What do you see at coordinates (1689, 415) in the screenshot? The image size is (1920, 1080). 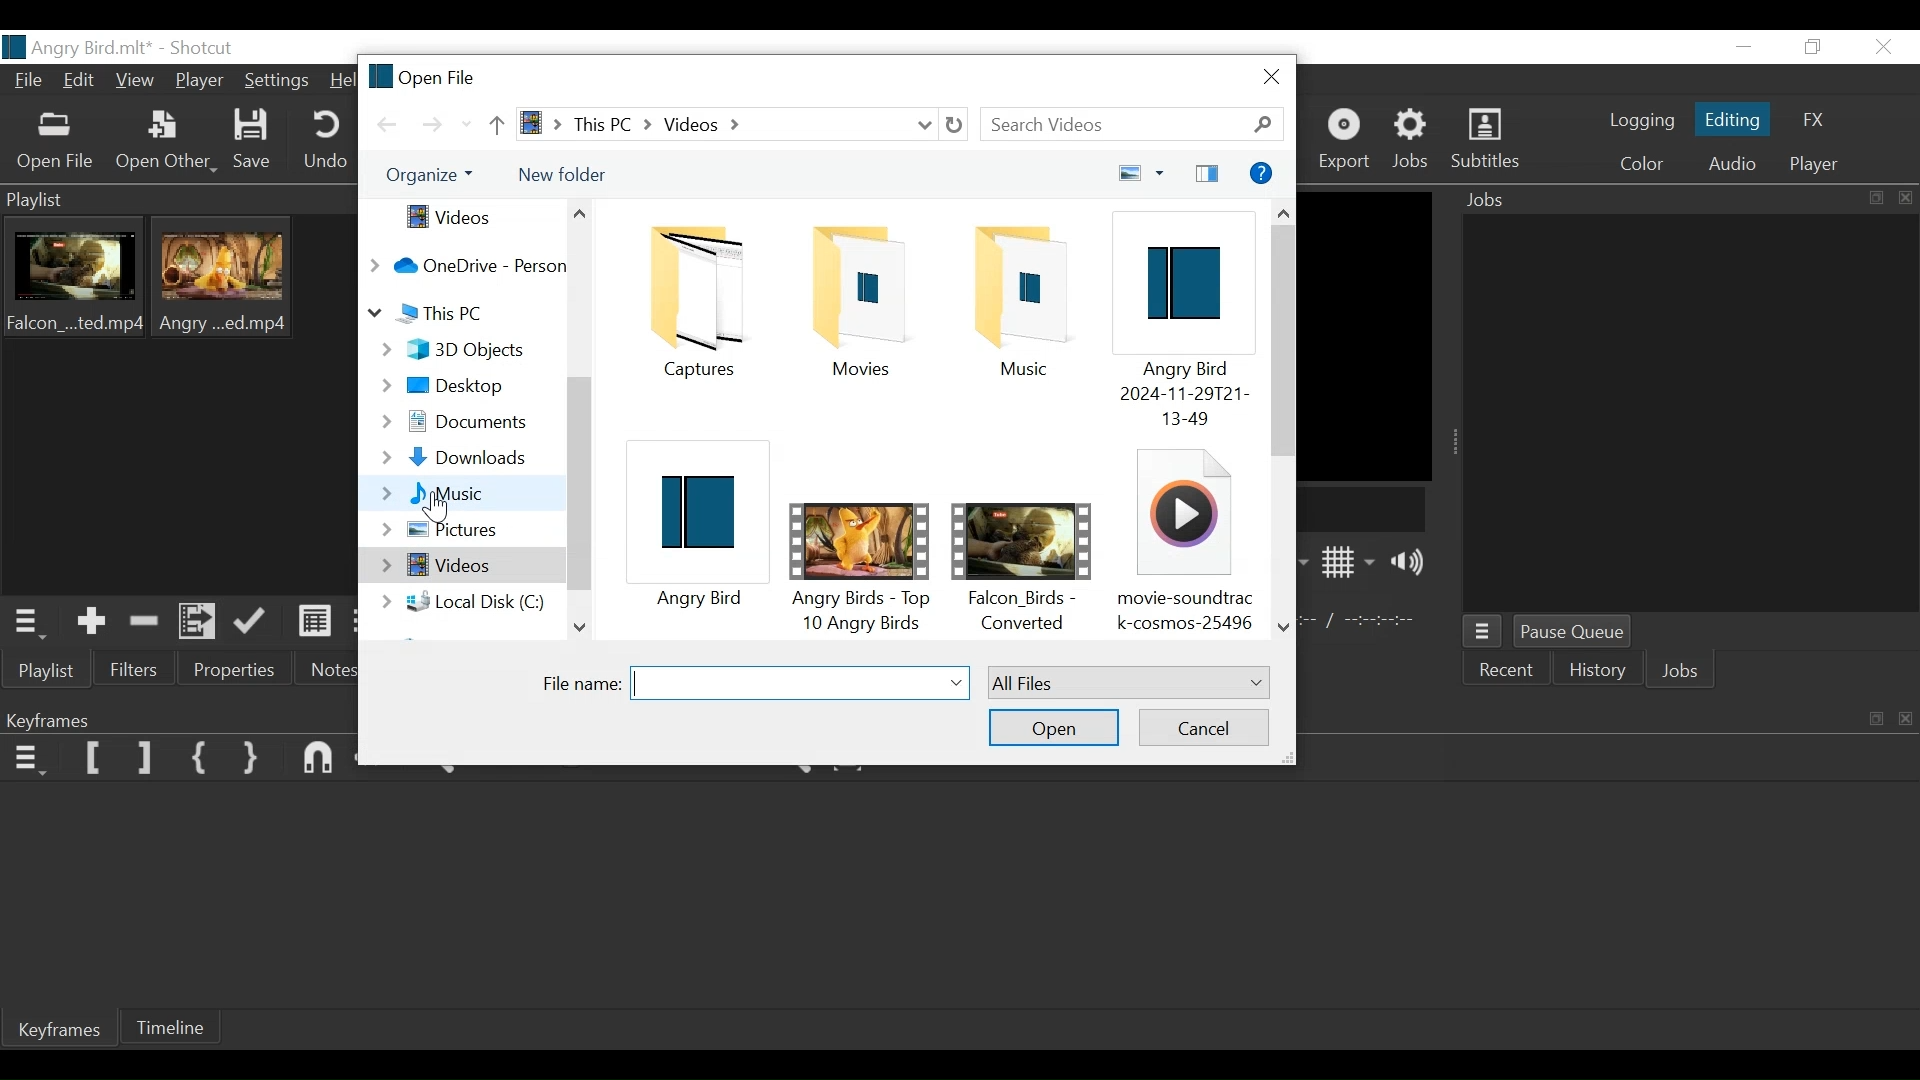 I see `Jobs Panel` at bounding box center [1689, 415].